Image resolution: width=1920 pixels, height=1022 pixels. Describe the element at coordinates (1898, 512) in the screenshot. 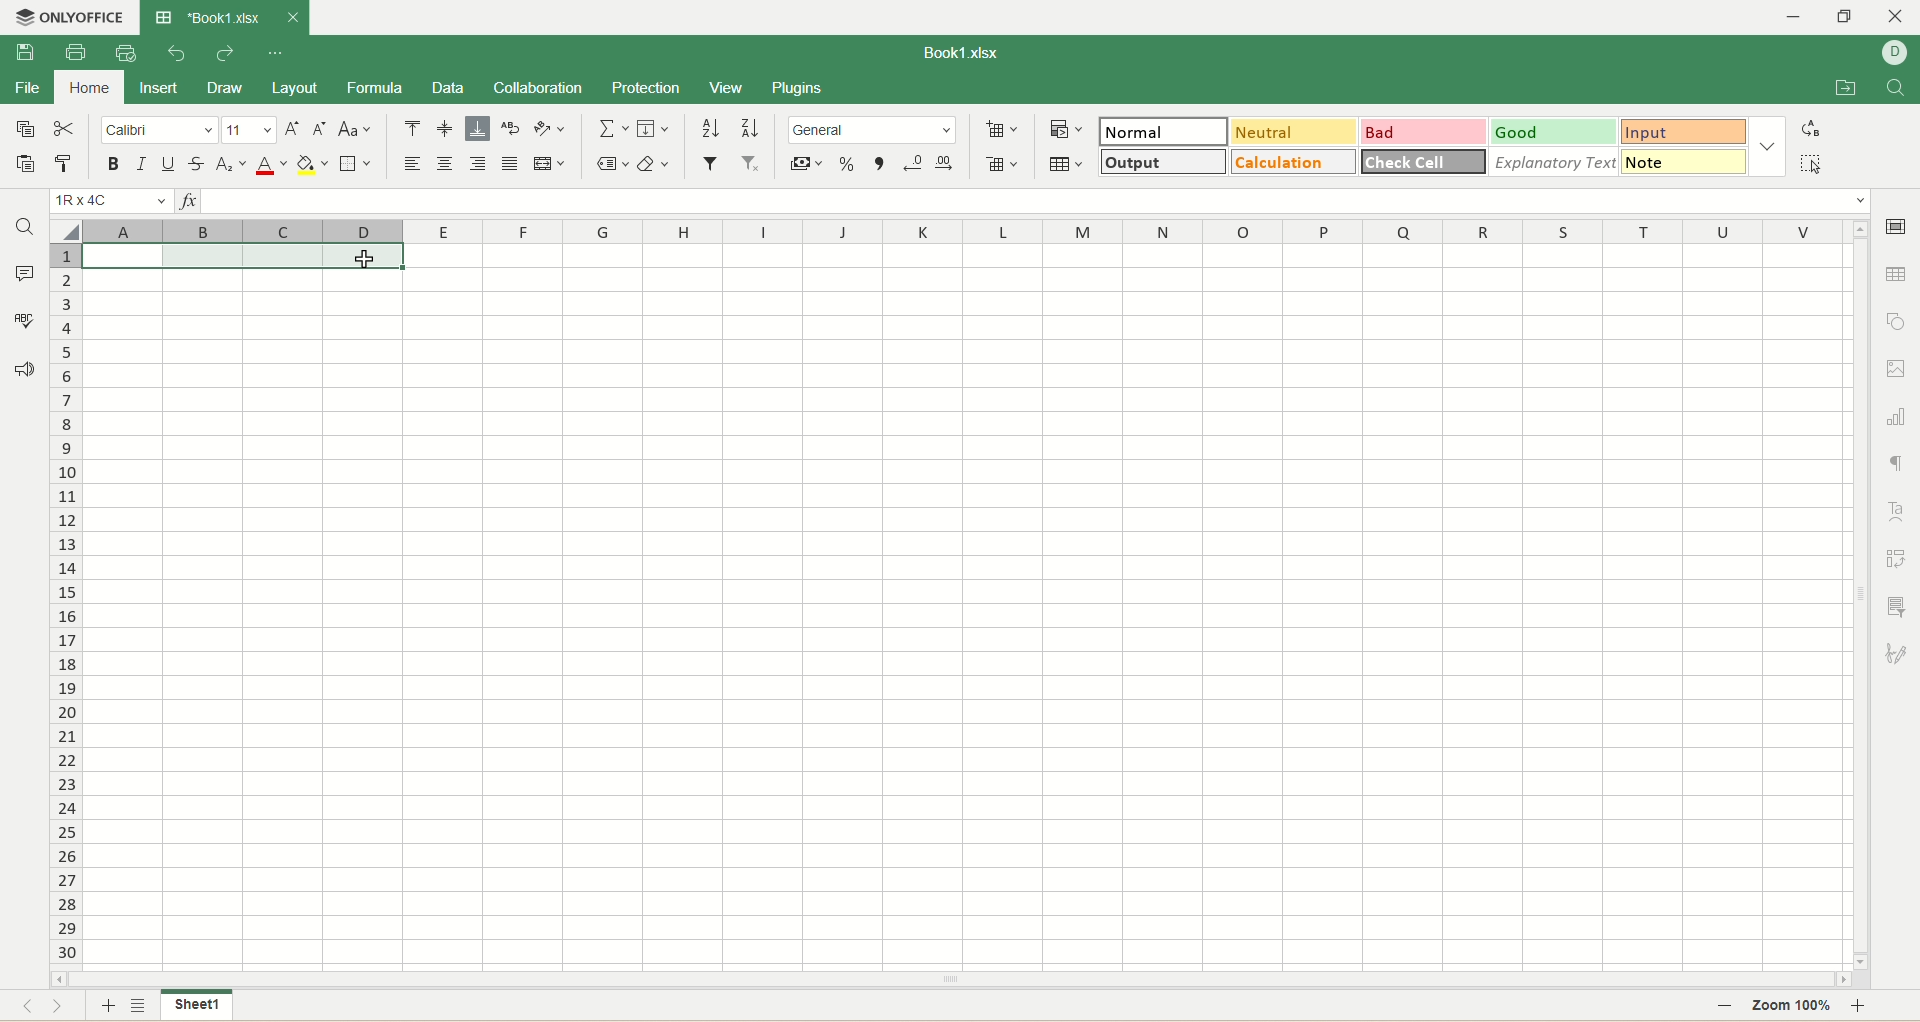

I see `text art settings` at that location.